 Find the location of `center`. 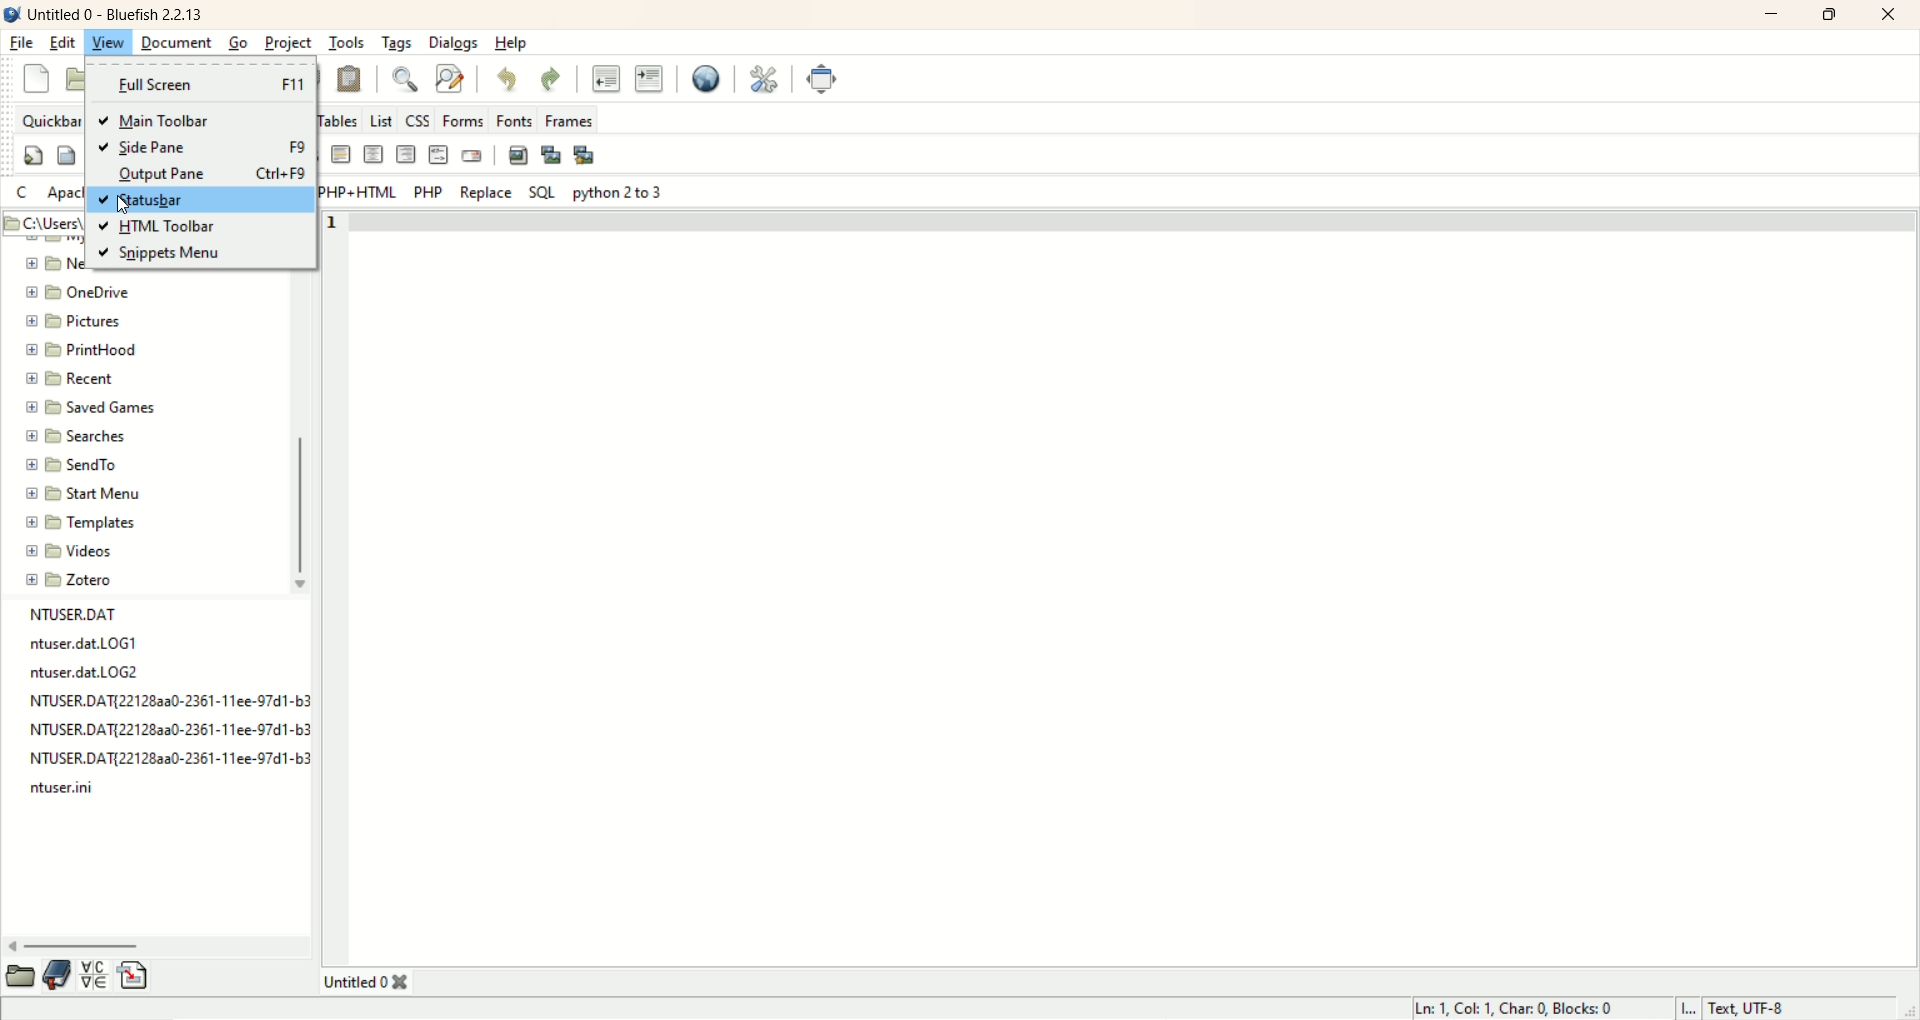

center is located at coordinates (371, 153).